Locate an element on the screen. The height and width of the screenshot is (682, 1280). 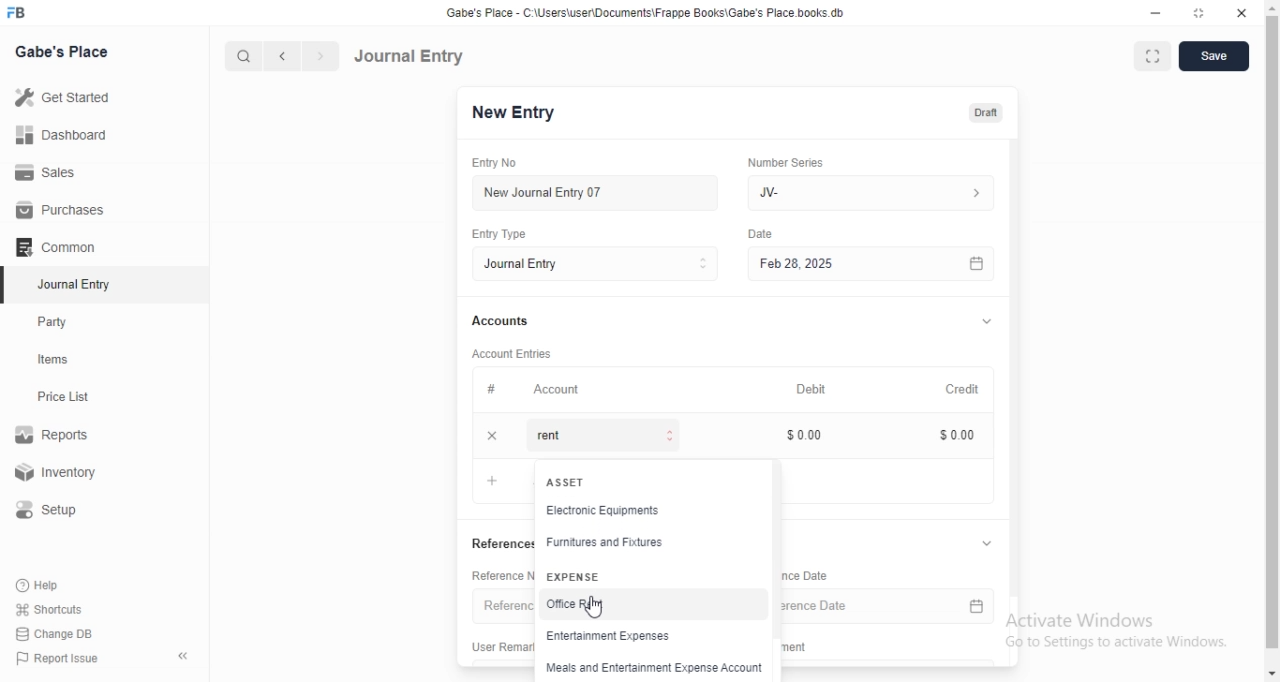
Gabe's Place is located at coordinates (64, 51).